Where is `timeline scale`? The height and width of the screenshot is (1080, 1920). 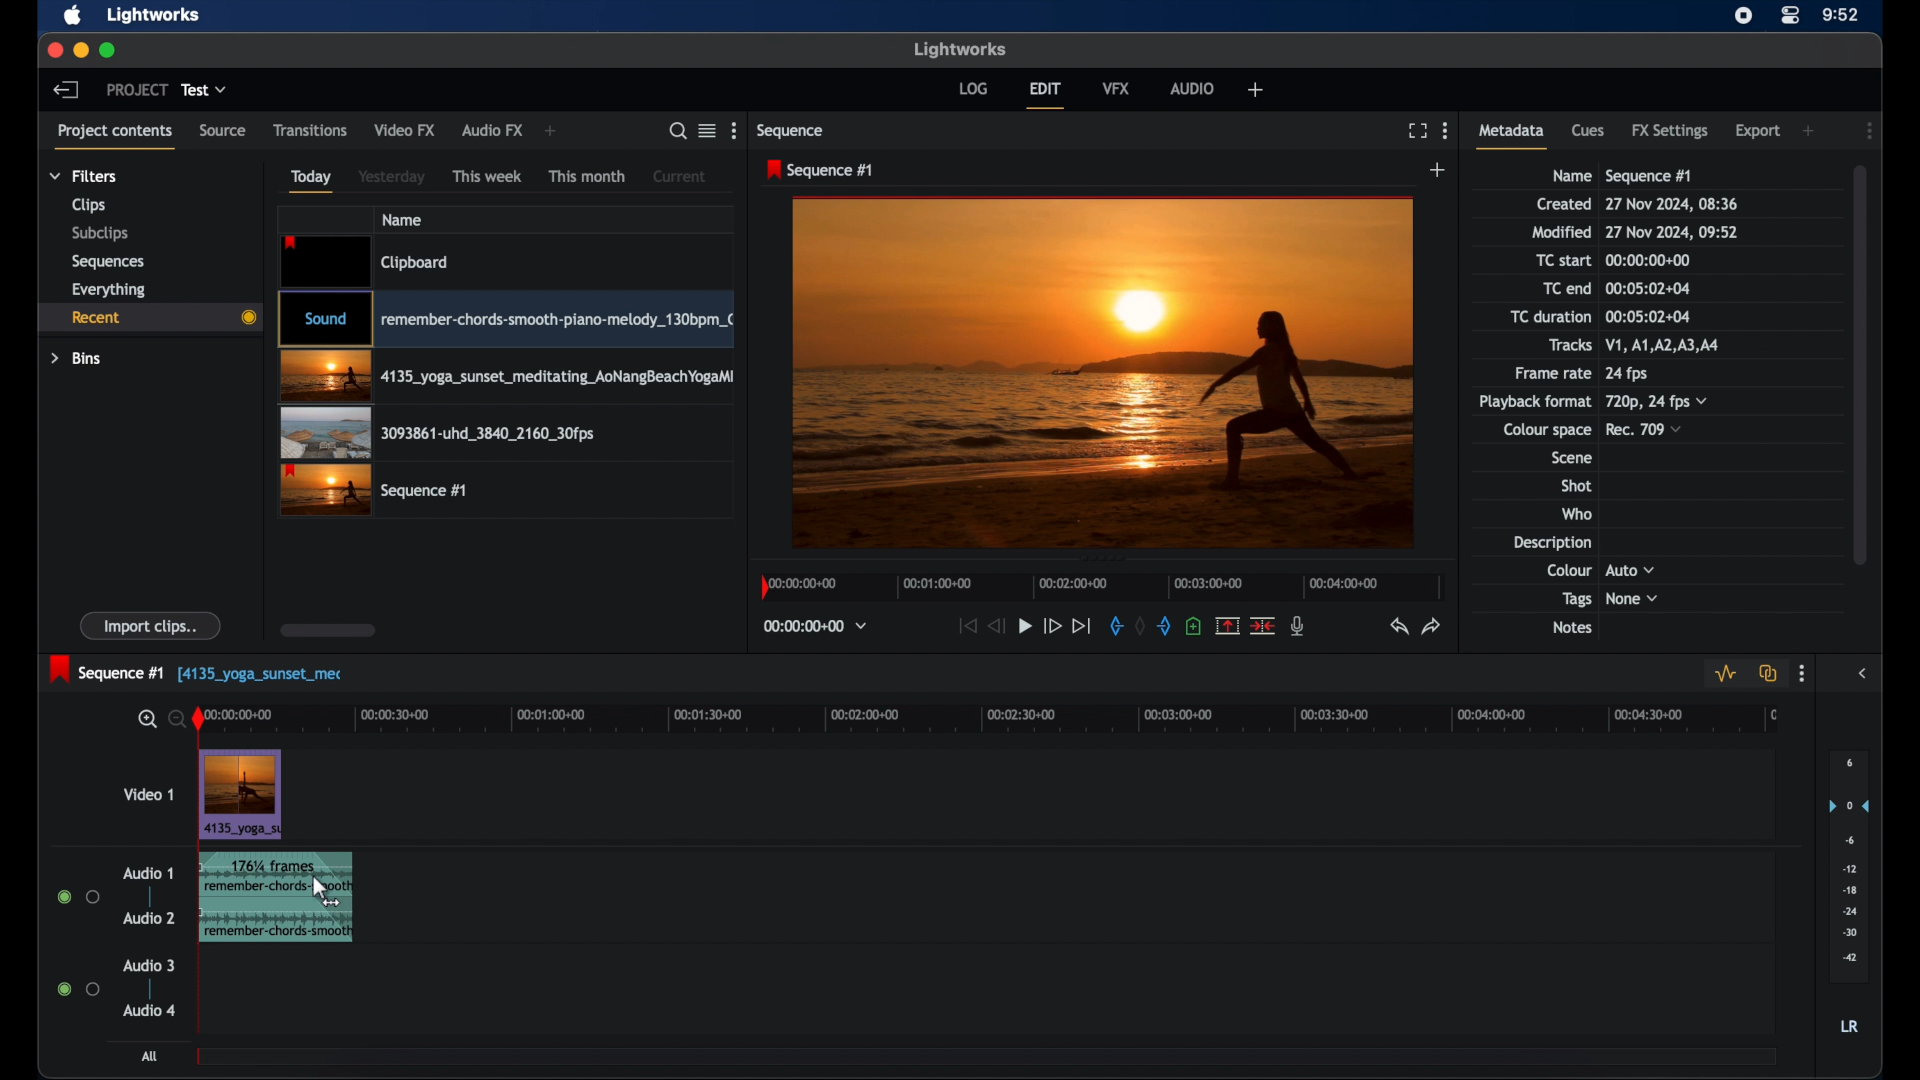 timeline scale is located at coordinates (1102, 587).